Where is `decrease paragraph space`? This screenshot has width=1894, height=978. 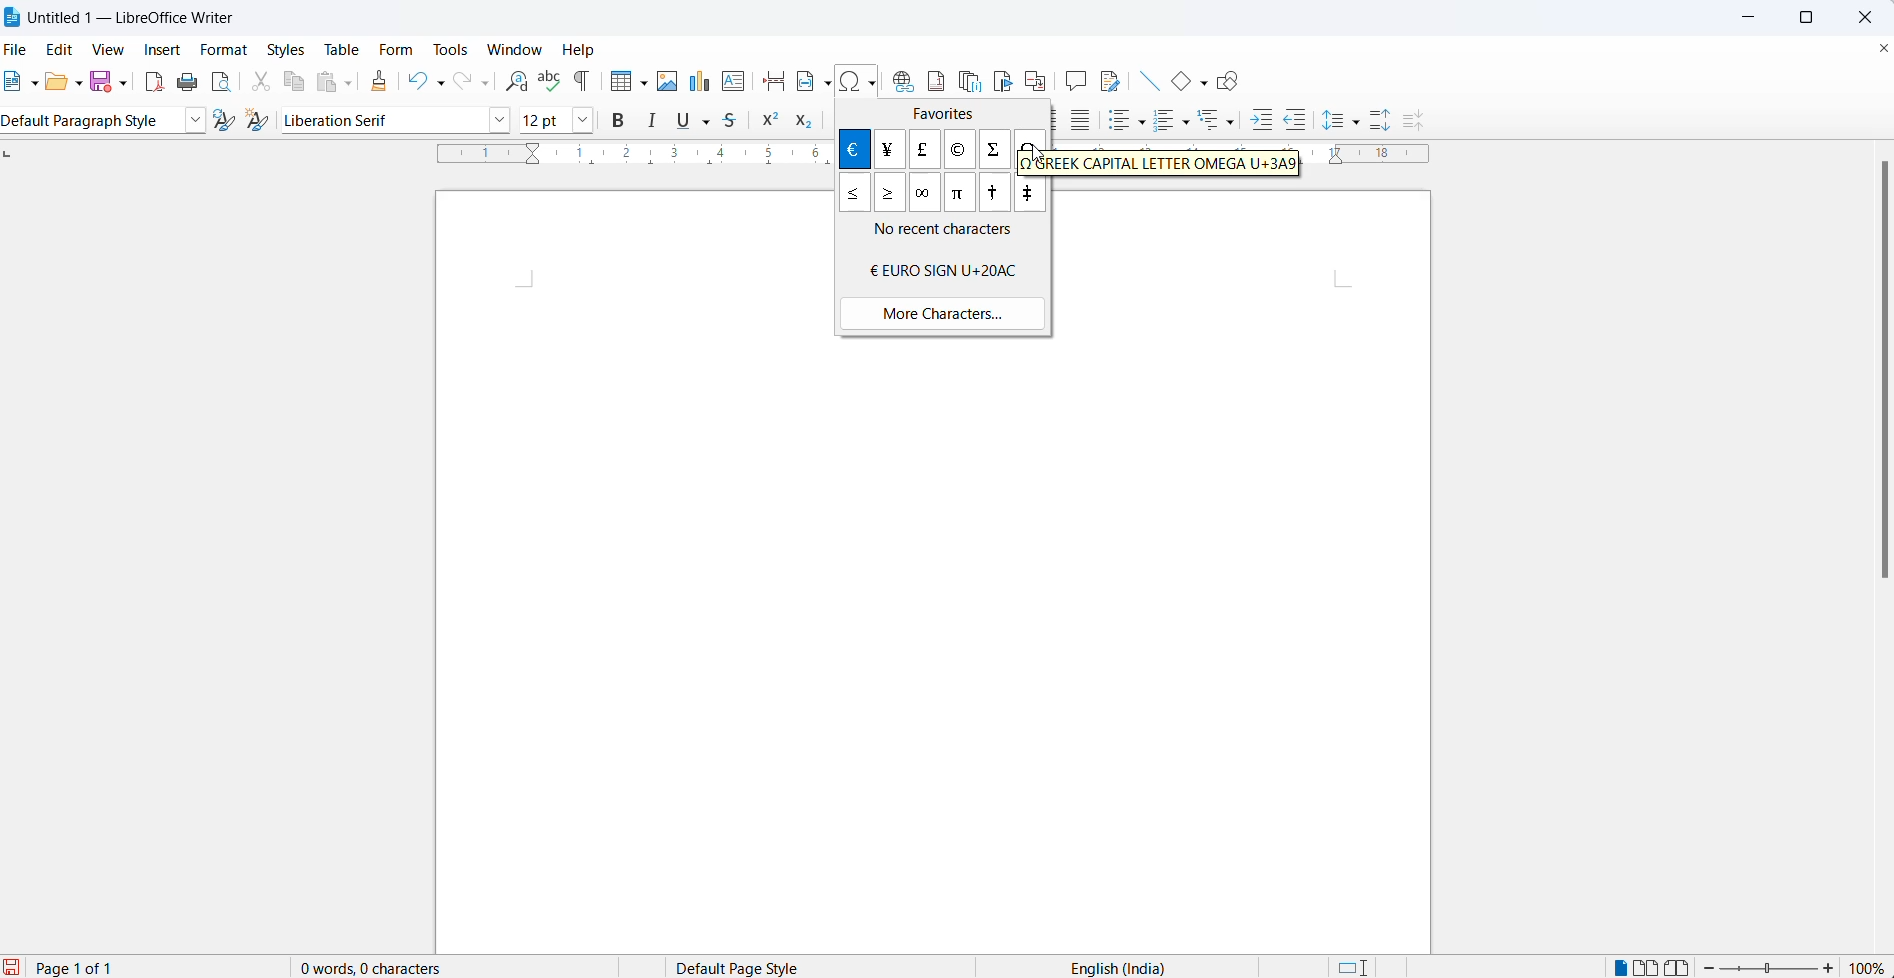
decrease paragraph space is located at coordinates (1424, 122).